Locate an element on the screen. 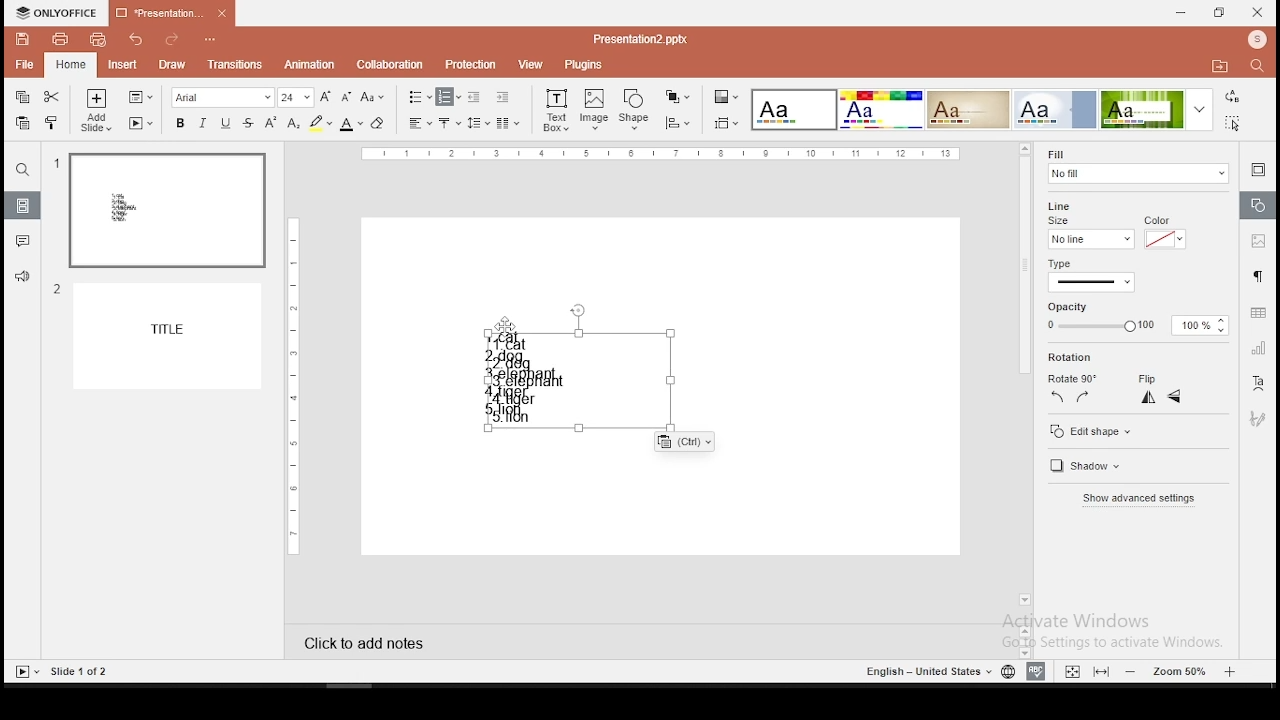 The height and width of the screenshot is (720, 1280). bullets is located at coordinates (420, 98).